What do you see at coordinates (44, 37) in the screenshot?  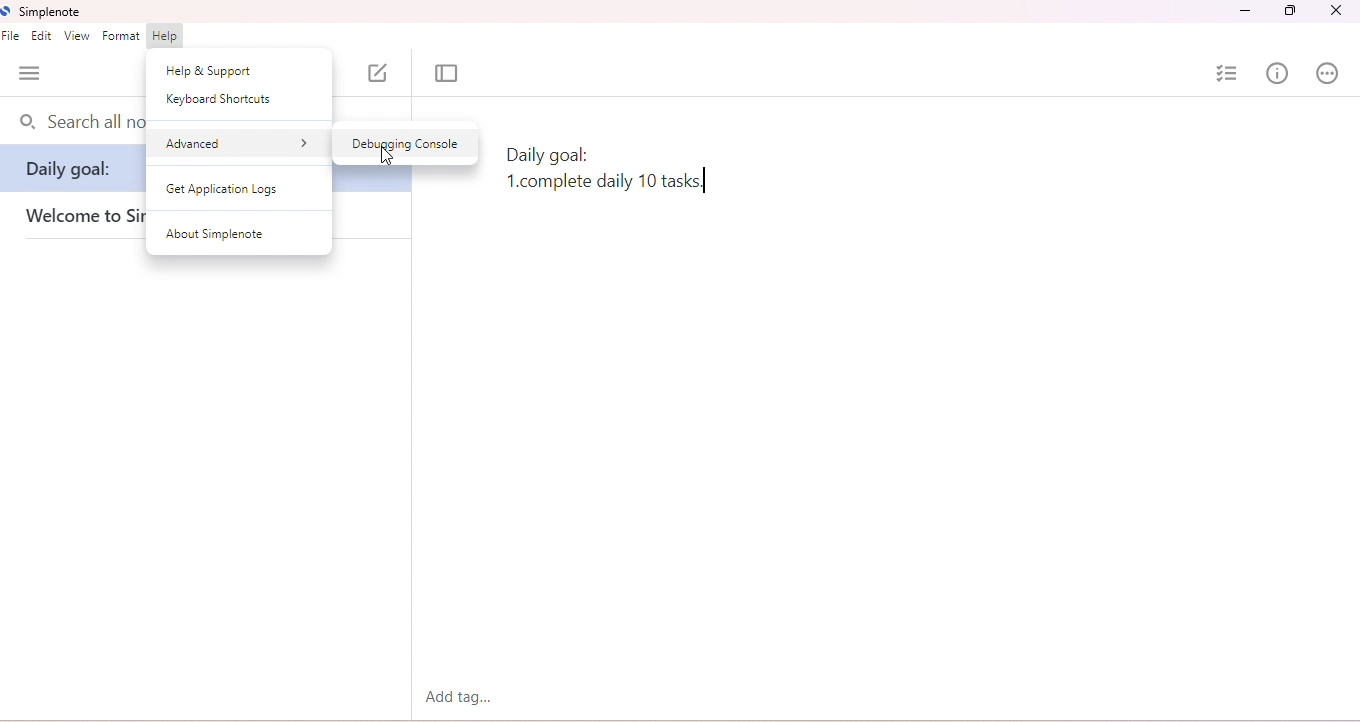 I see `edit` at bounding box center [44, 37].